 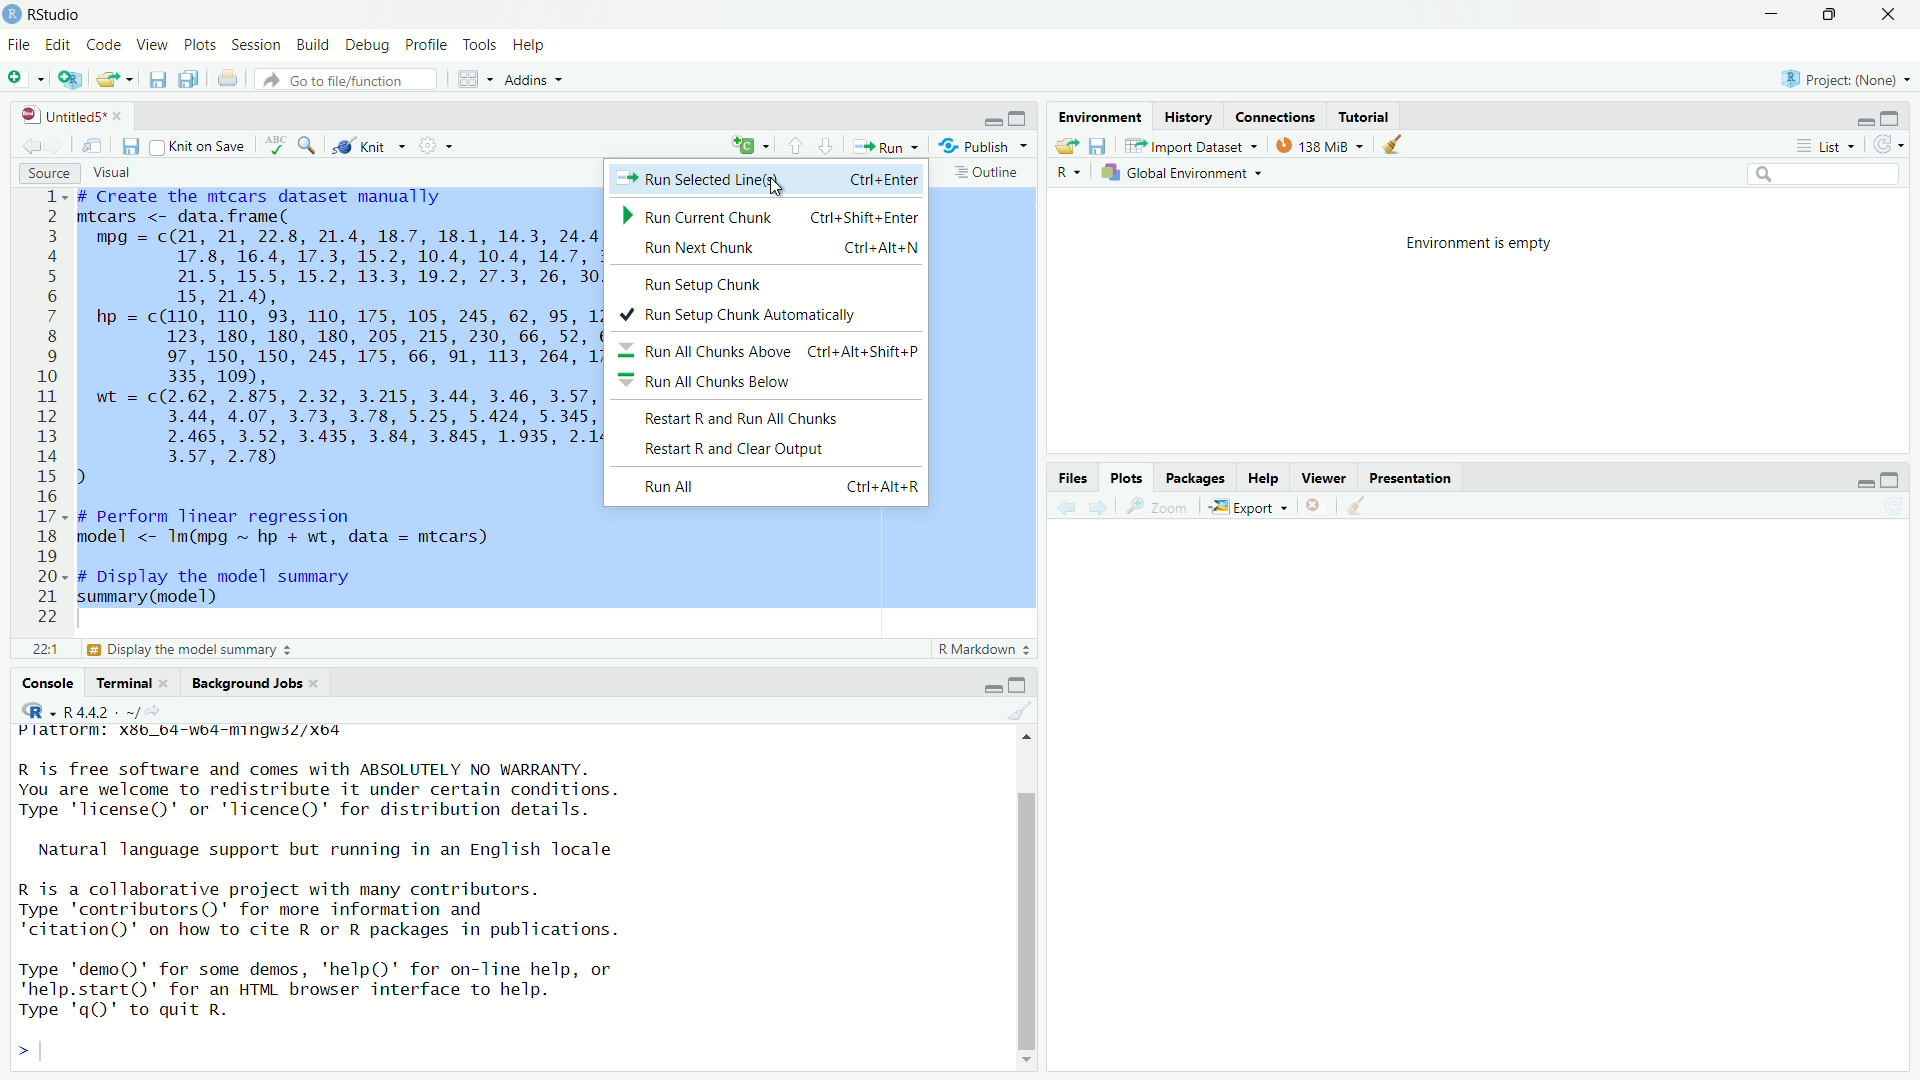 What do you see at coordinates (311, 147) in the screenshot?
I see `search` at bounding box center [311, 147].